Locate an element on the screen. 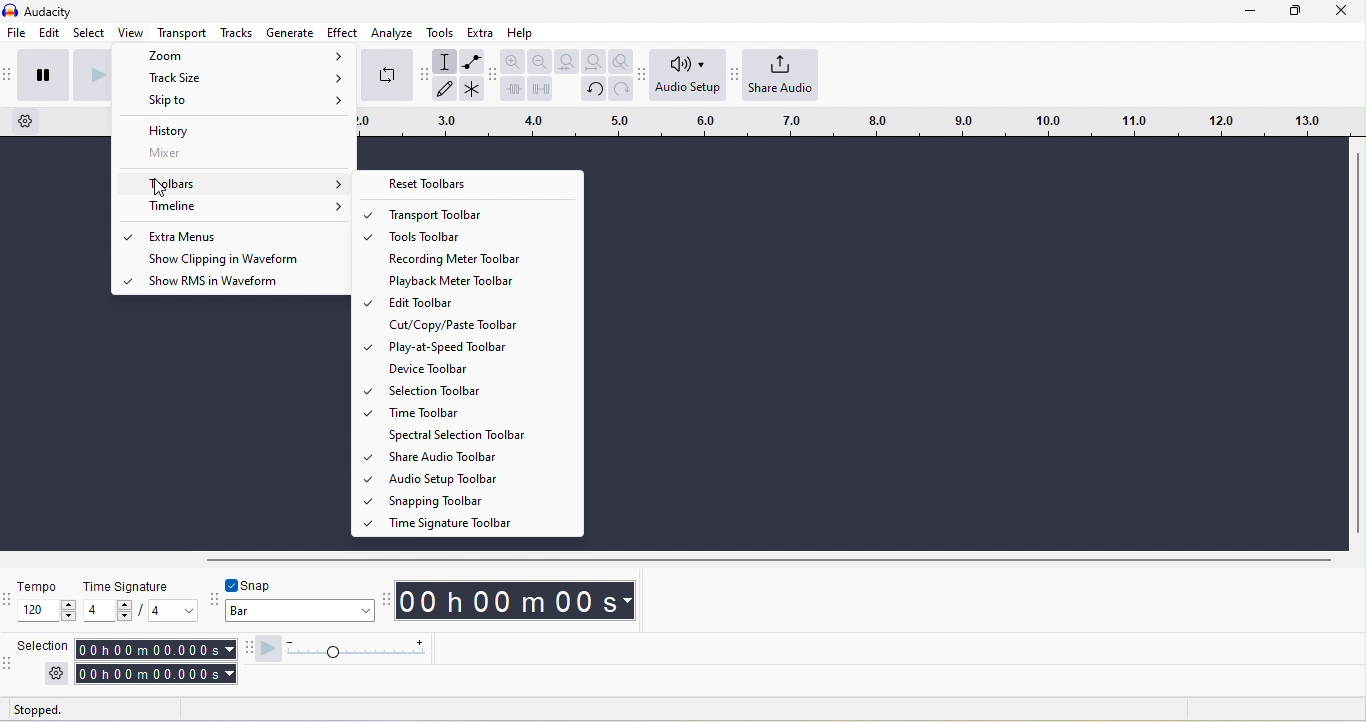  tempo is located at coordinates (40, 586).